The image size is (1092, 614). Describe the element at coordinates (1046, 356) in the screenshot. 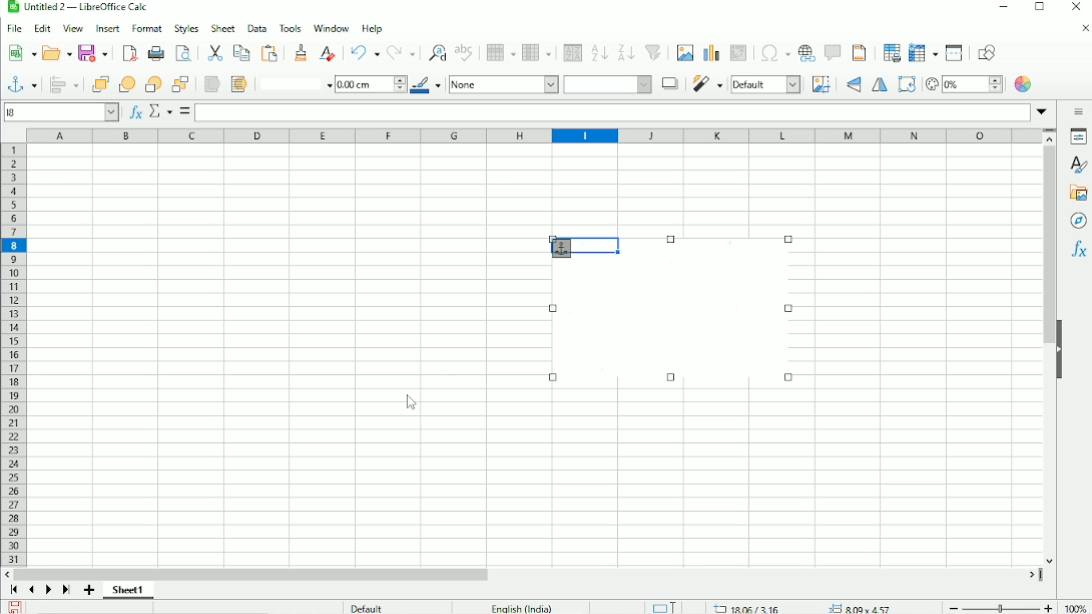

I see `Vertical scrollbar` at that location.